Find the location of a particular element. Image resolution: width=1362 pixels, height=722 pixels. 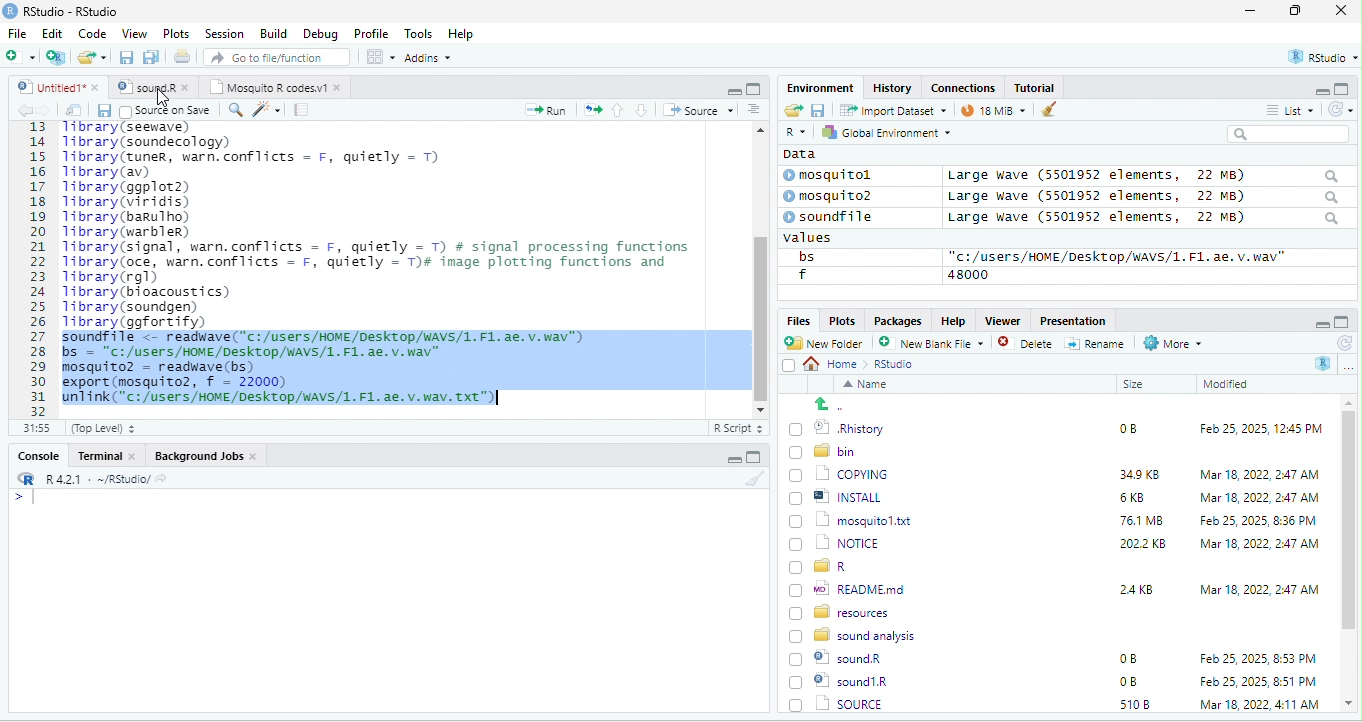

Files is located at coordinates (795, 320).